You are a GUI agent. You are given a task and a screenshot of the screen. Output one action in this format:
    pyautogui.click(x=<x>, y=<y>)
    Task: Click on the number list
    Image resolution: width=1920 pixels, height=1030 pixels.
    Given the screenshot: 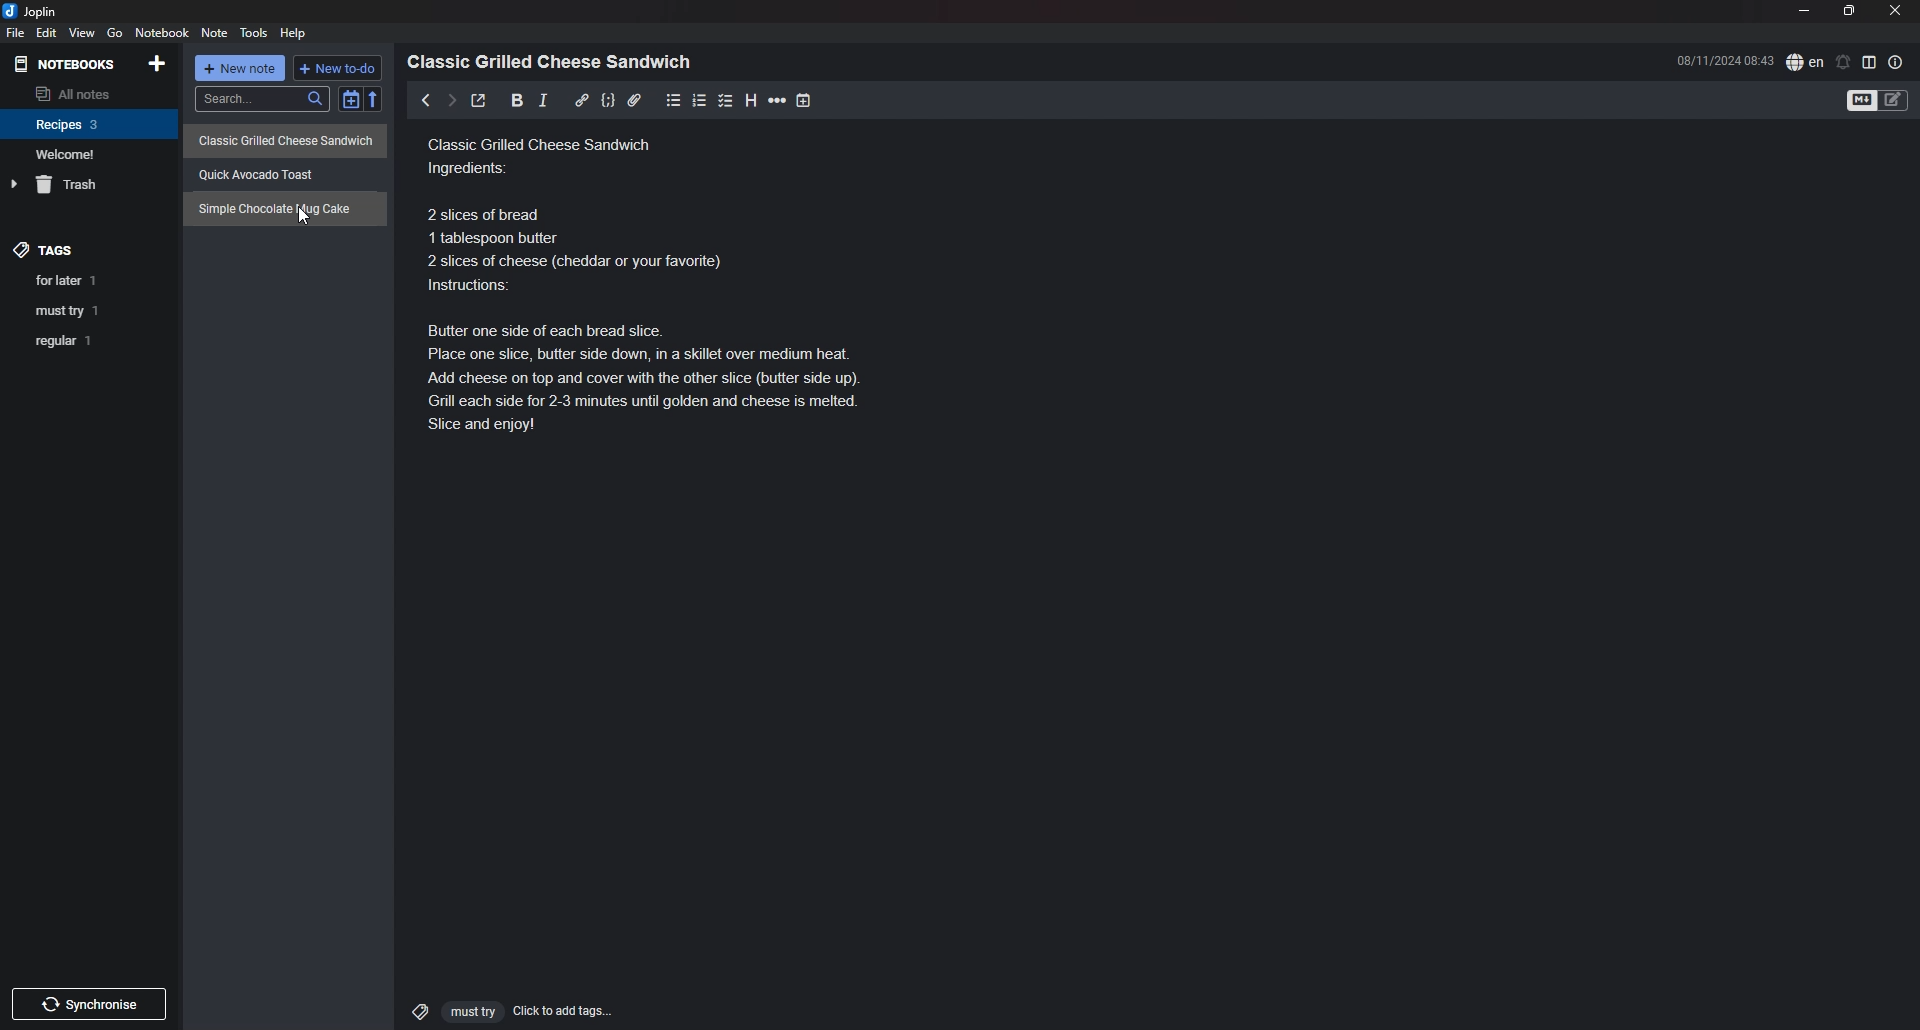 What is the action you would take?
    pyautogui.click(x=700, y=100)
    